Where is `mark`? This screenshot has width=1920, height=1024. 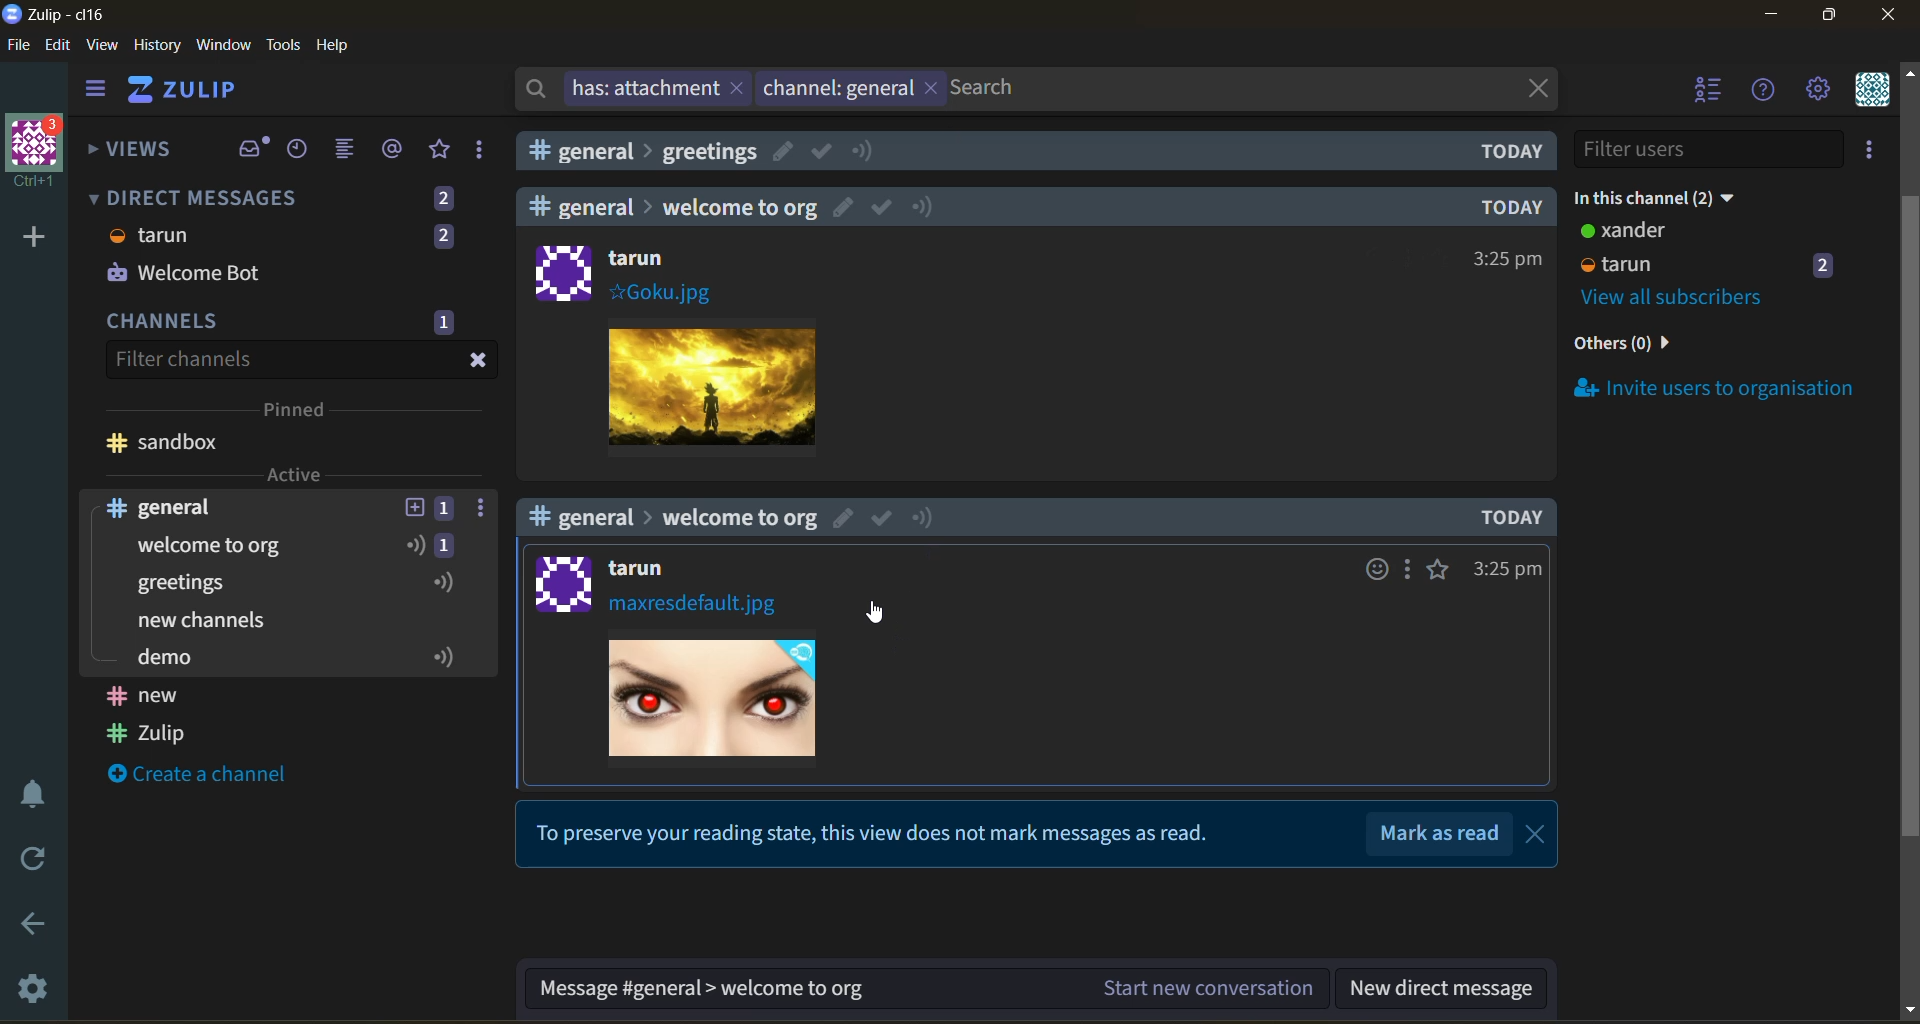
mark is located at coordinates (820, 150).